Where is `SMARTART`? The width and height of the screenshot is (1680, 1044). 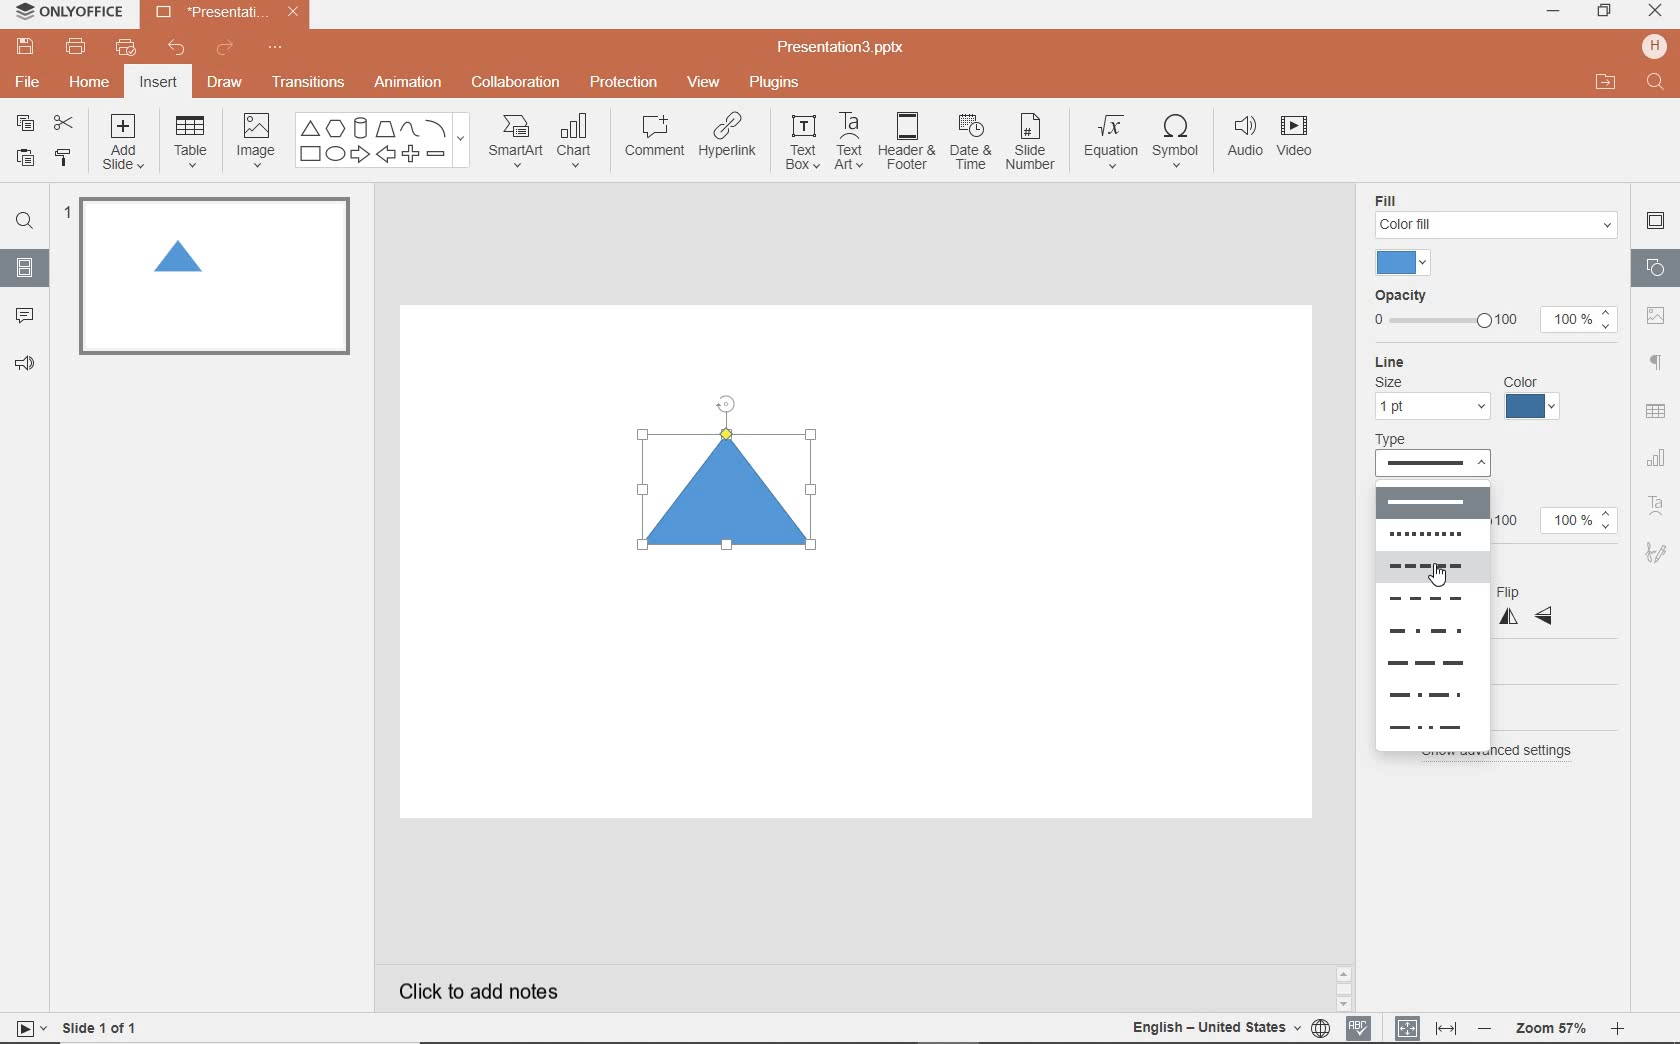
SMARTART is located at coordinates (516, 148).